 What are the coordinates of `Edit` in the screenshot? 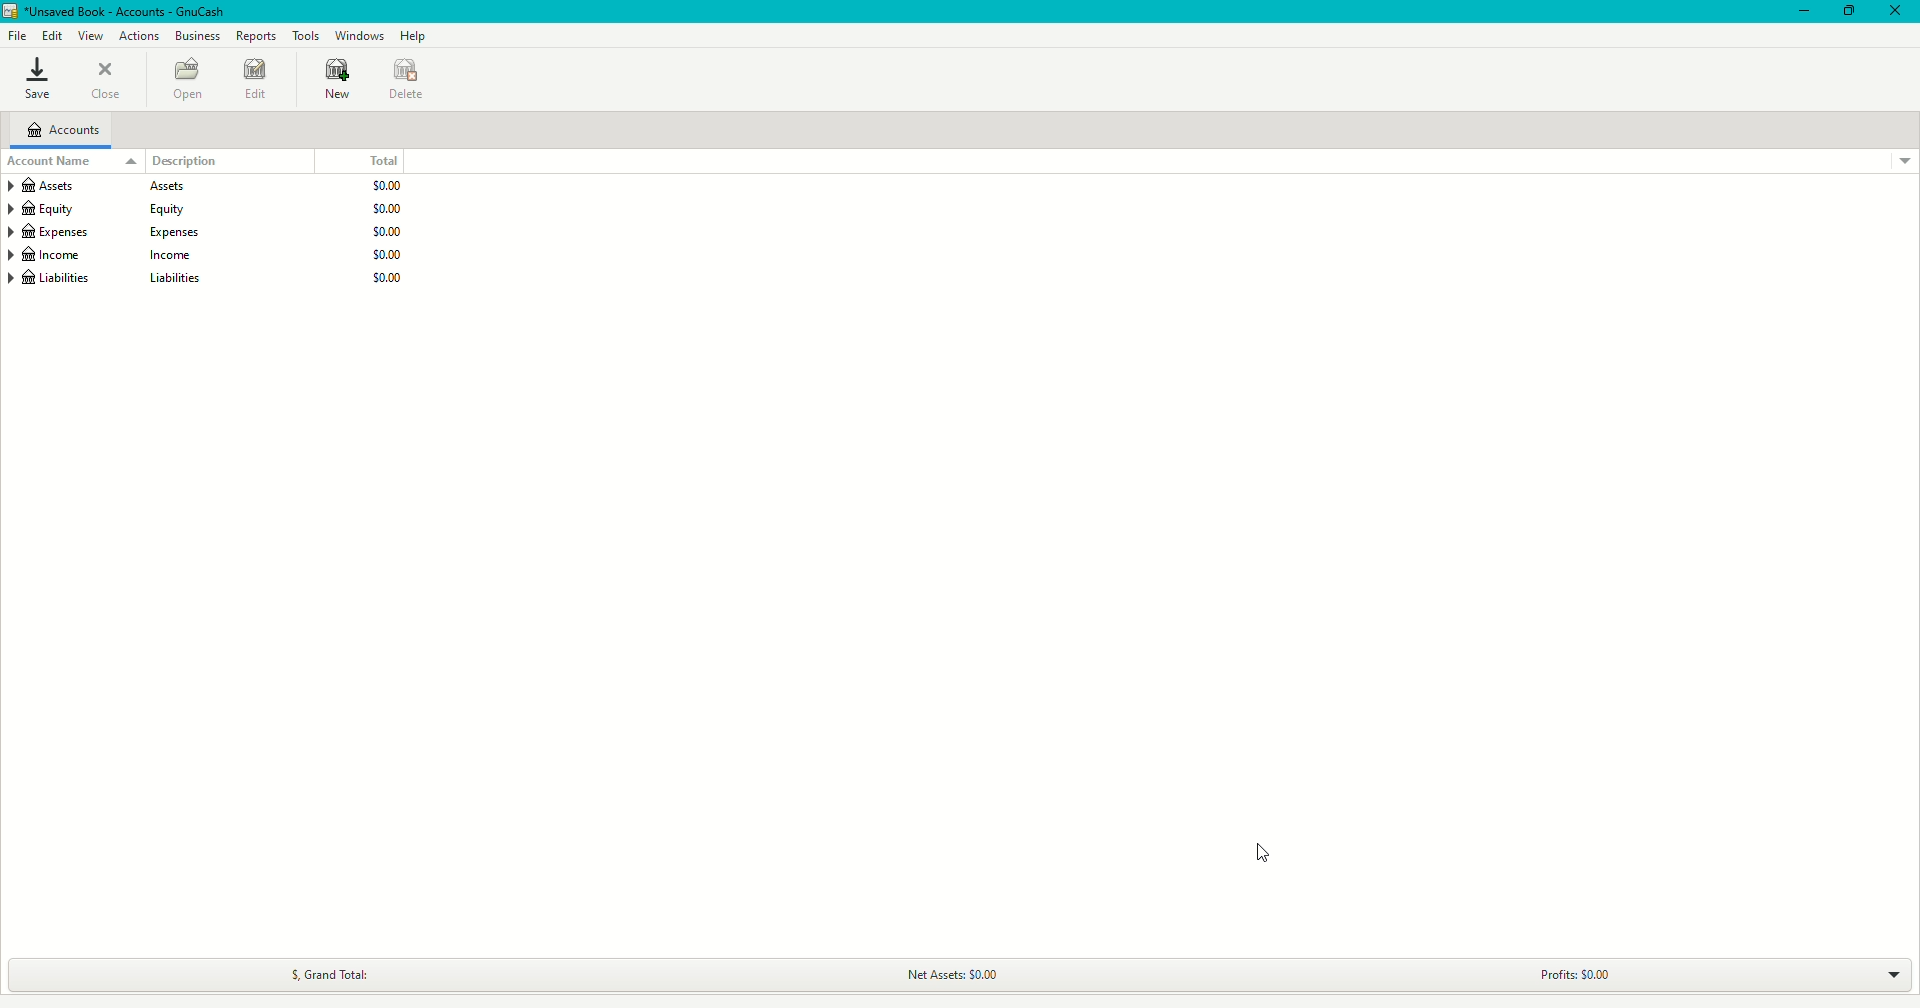 It's located at (54, 35).